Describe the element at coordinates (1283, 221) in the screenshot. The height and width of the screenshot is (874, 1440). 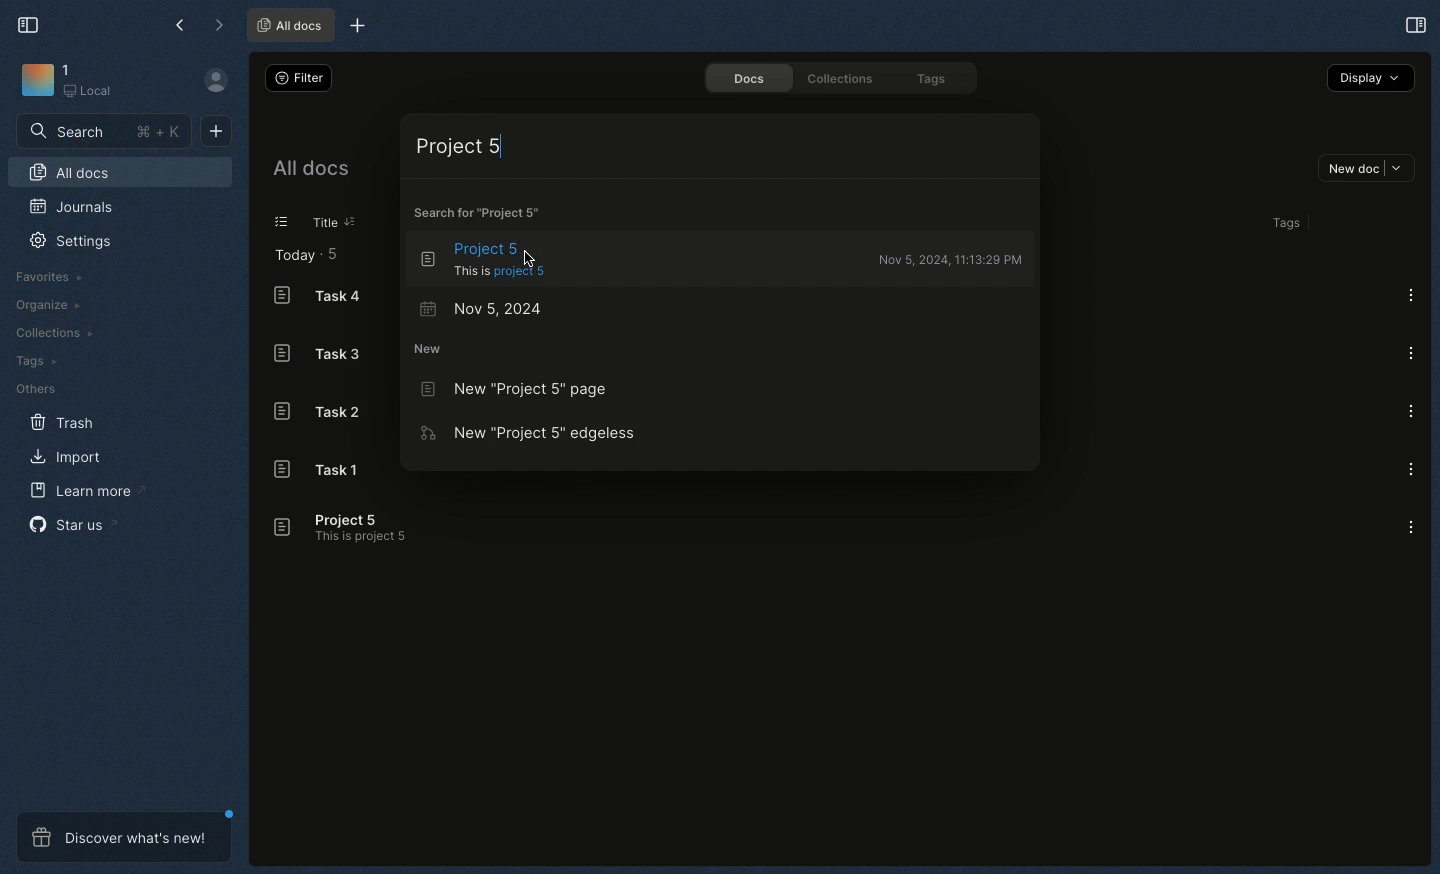
I see `Tags` at that location.